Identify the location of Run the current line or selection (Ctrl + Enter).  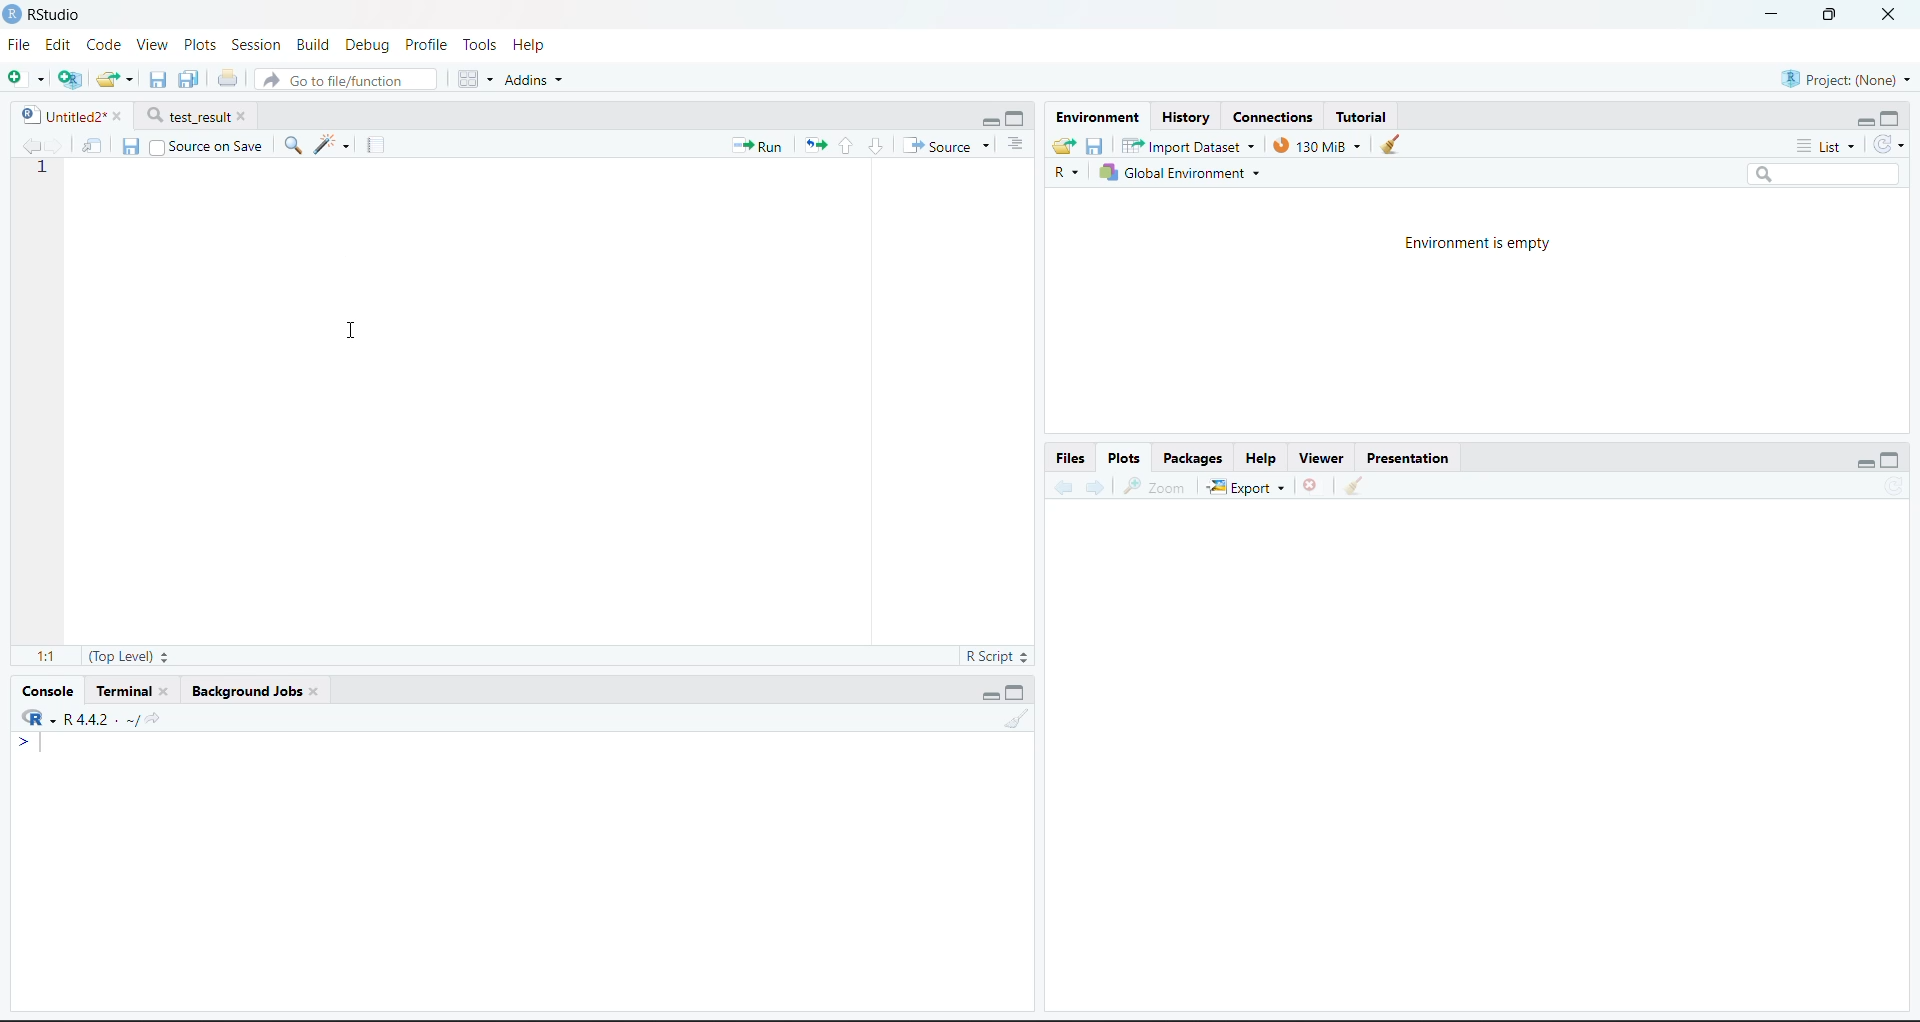
(753, 147).